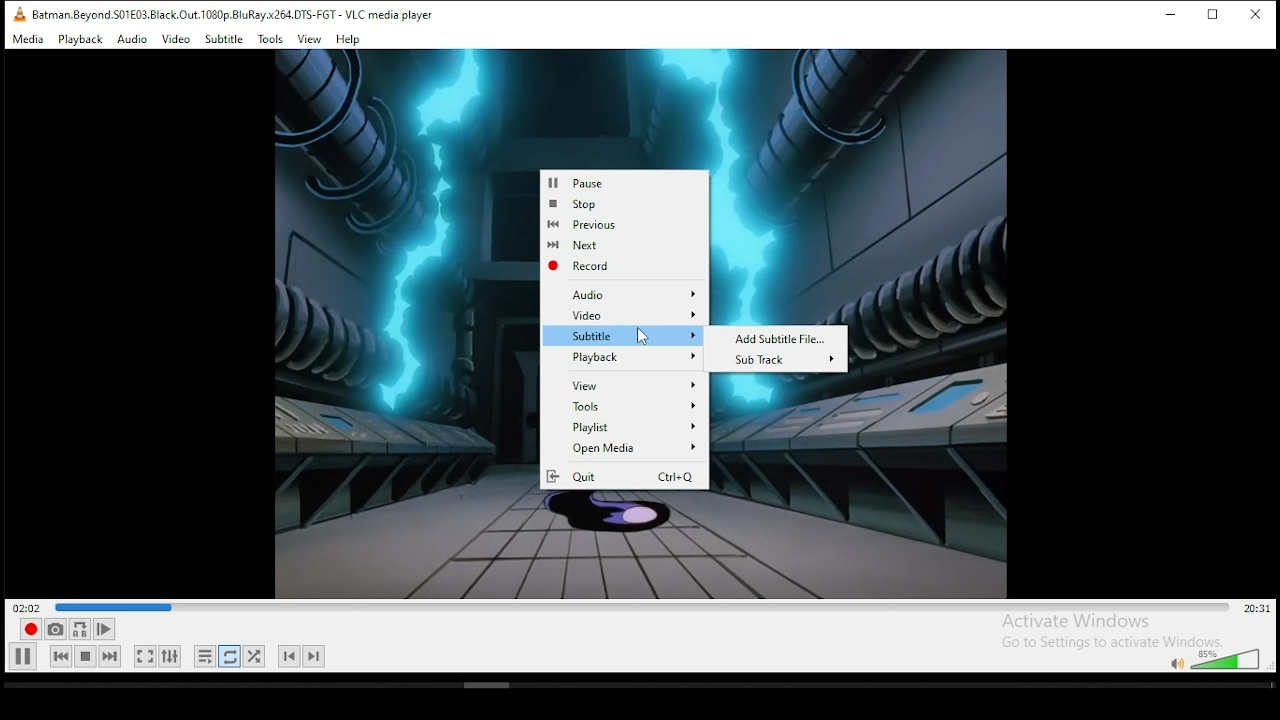 This screenshot has height=720, width=1280. Describe the element at coordinates (254, 656) in the screenshot. I see `random` at that location.